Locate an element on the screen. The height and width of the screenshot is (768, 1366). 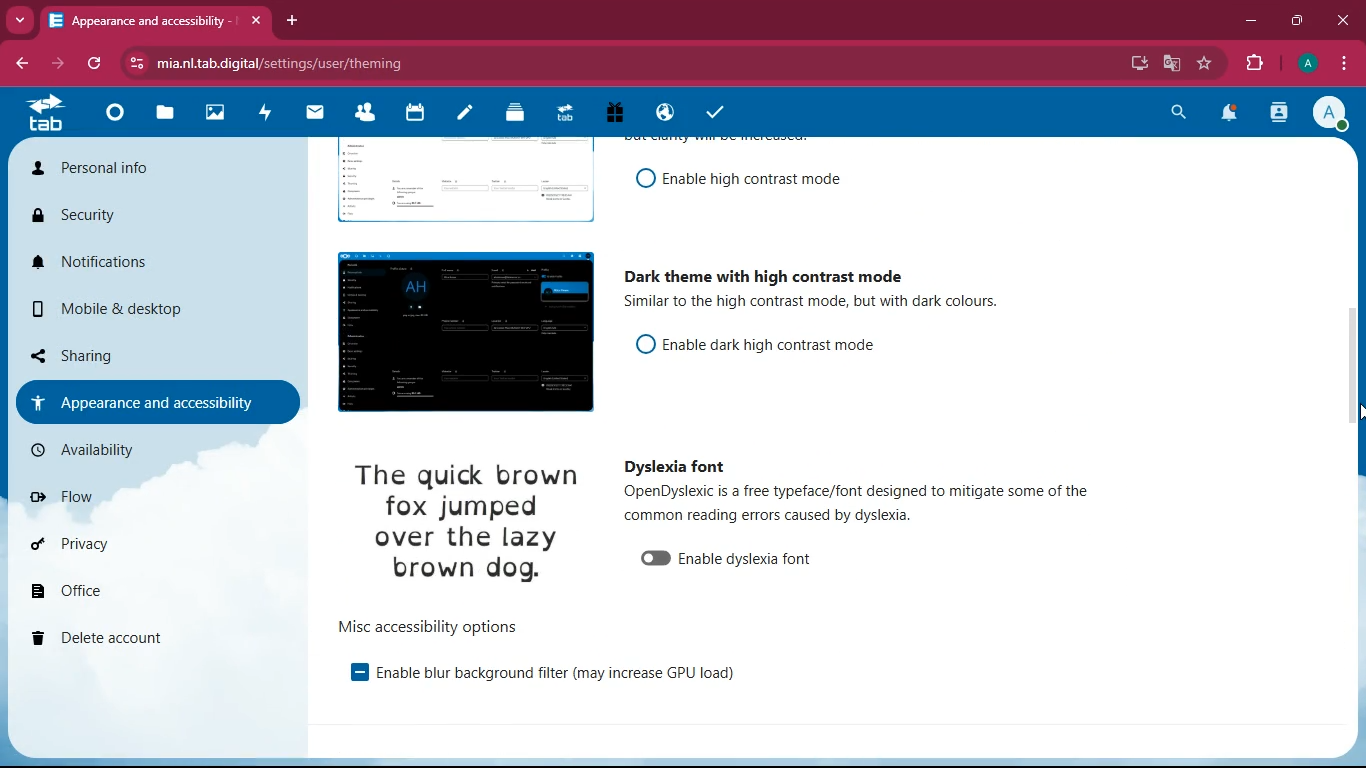
public is located at coordinates (668, 114).